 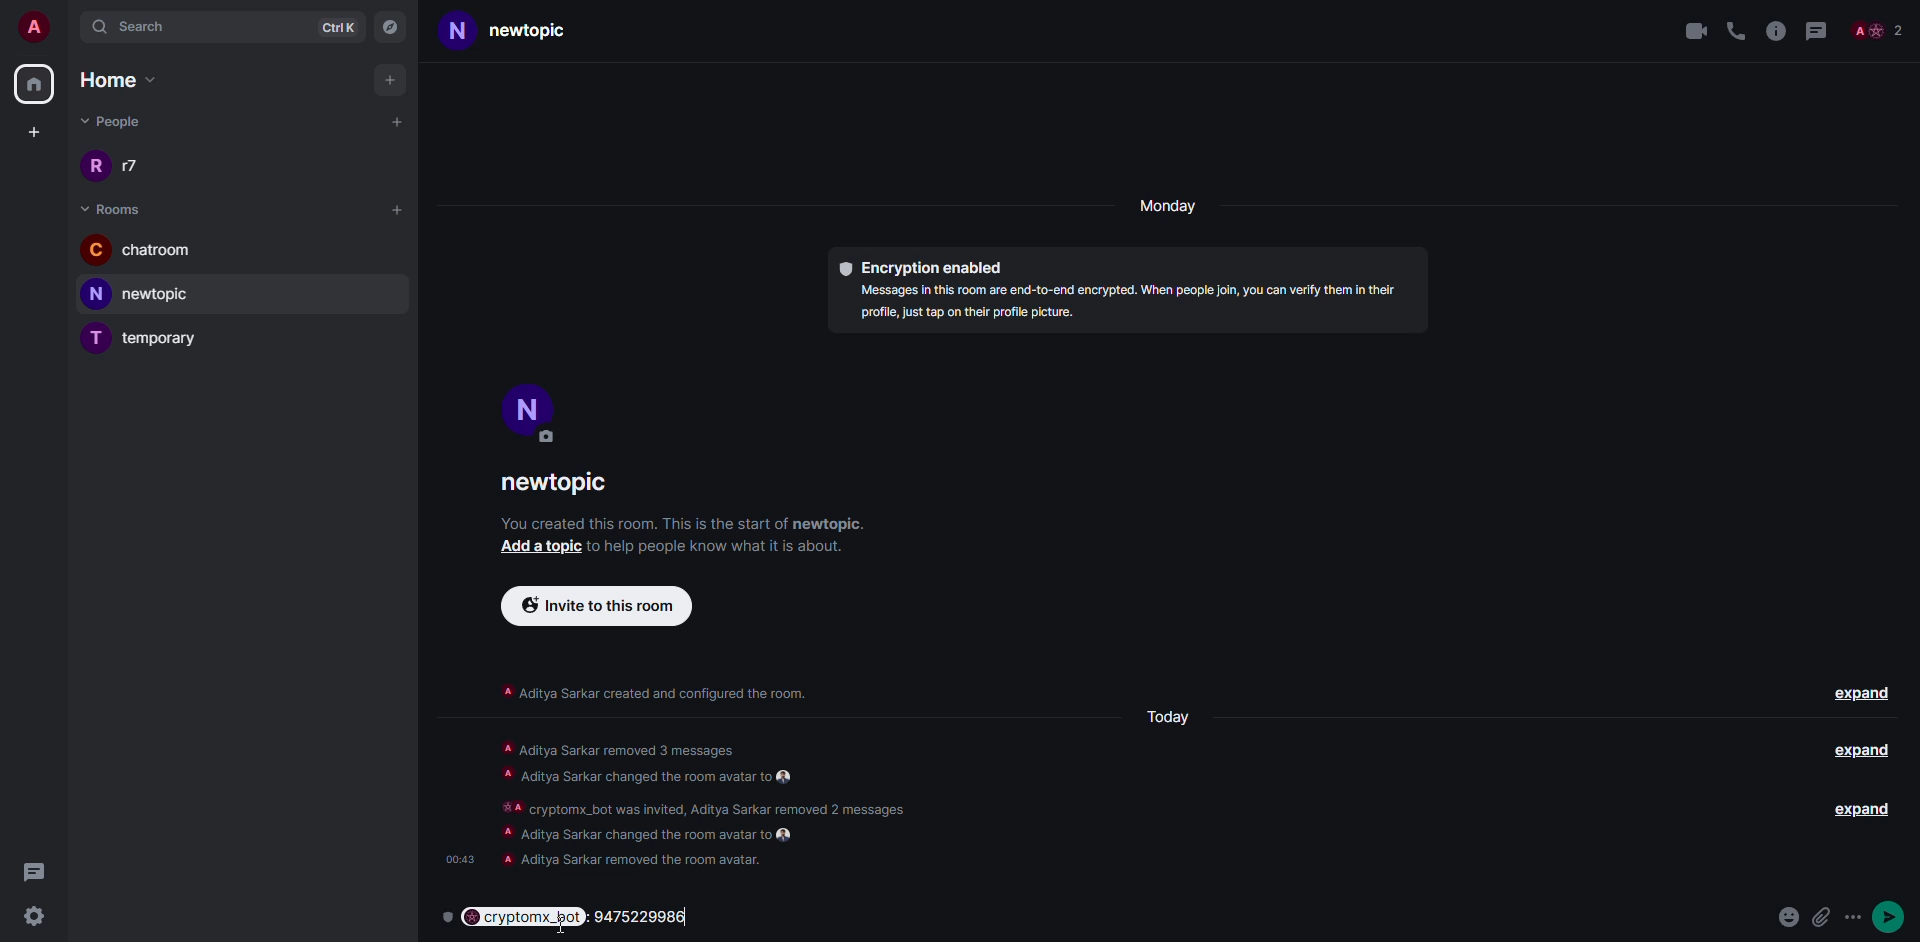 I want to click on profile, so click(x=529, y=412).